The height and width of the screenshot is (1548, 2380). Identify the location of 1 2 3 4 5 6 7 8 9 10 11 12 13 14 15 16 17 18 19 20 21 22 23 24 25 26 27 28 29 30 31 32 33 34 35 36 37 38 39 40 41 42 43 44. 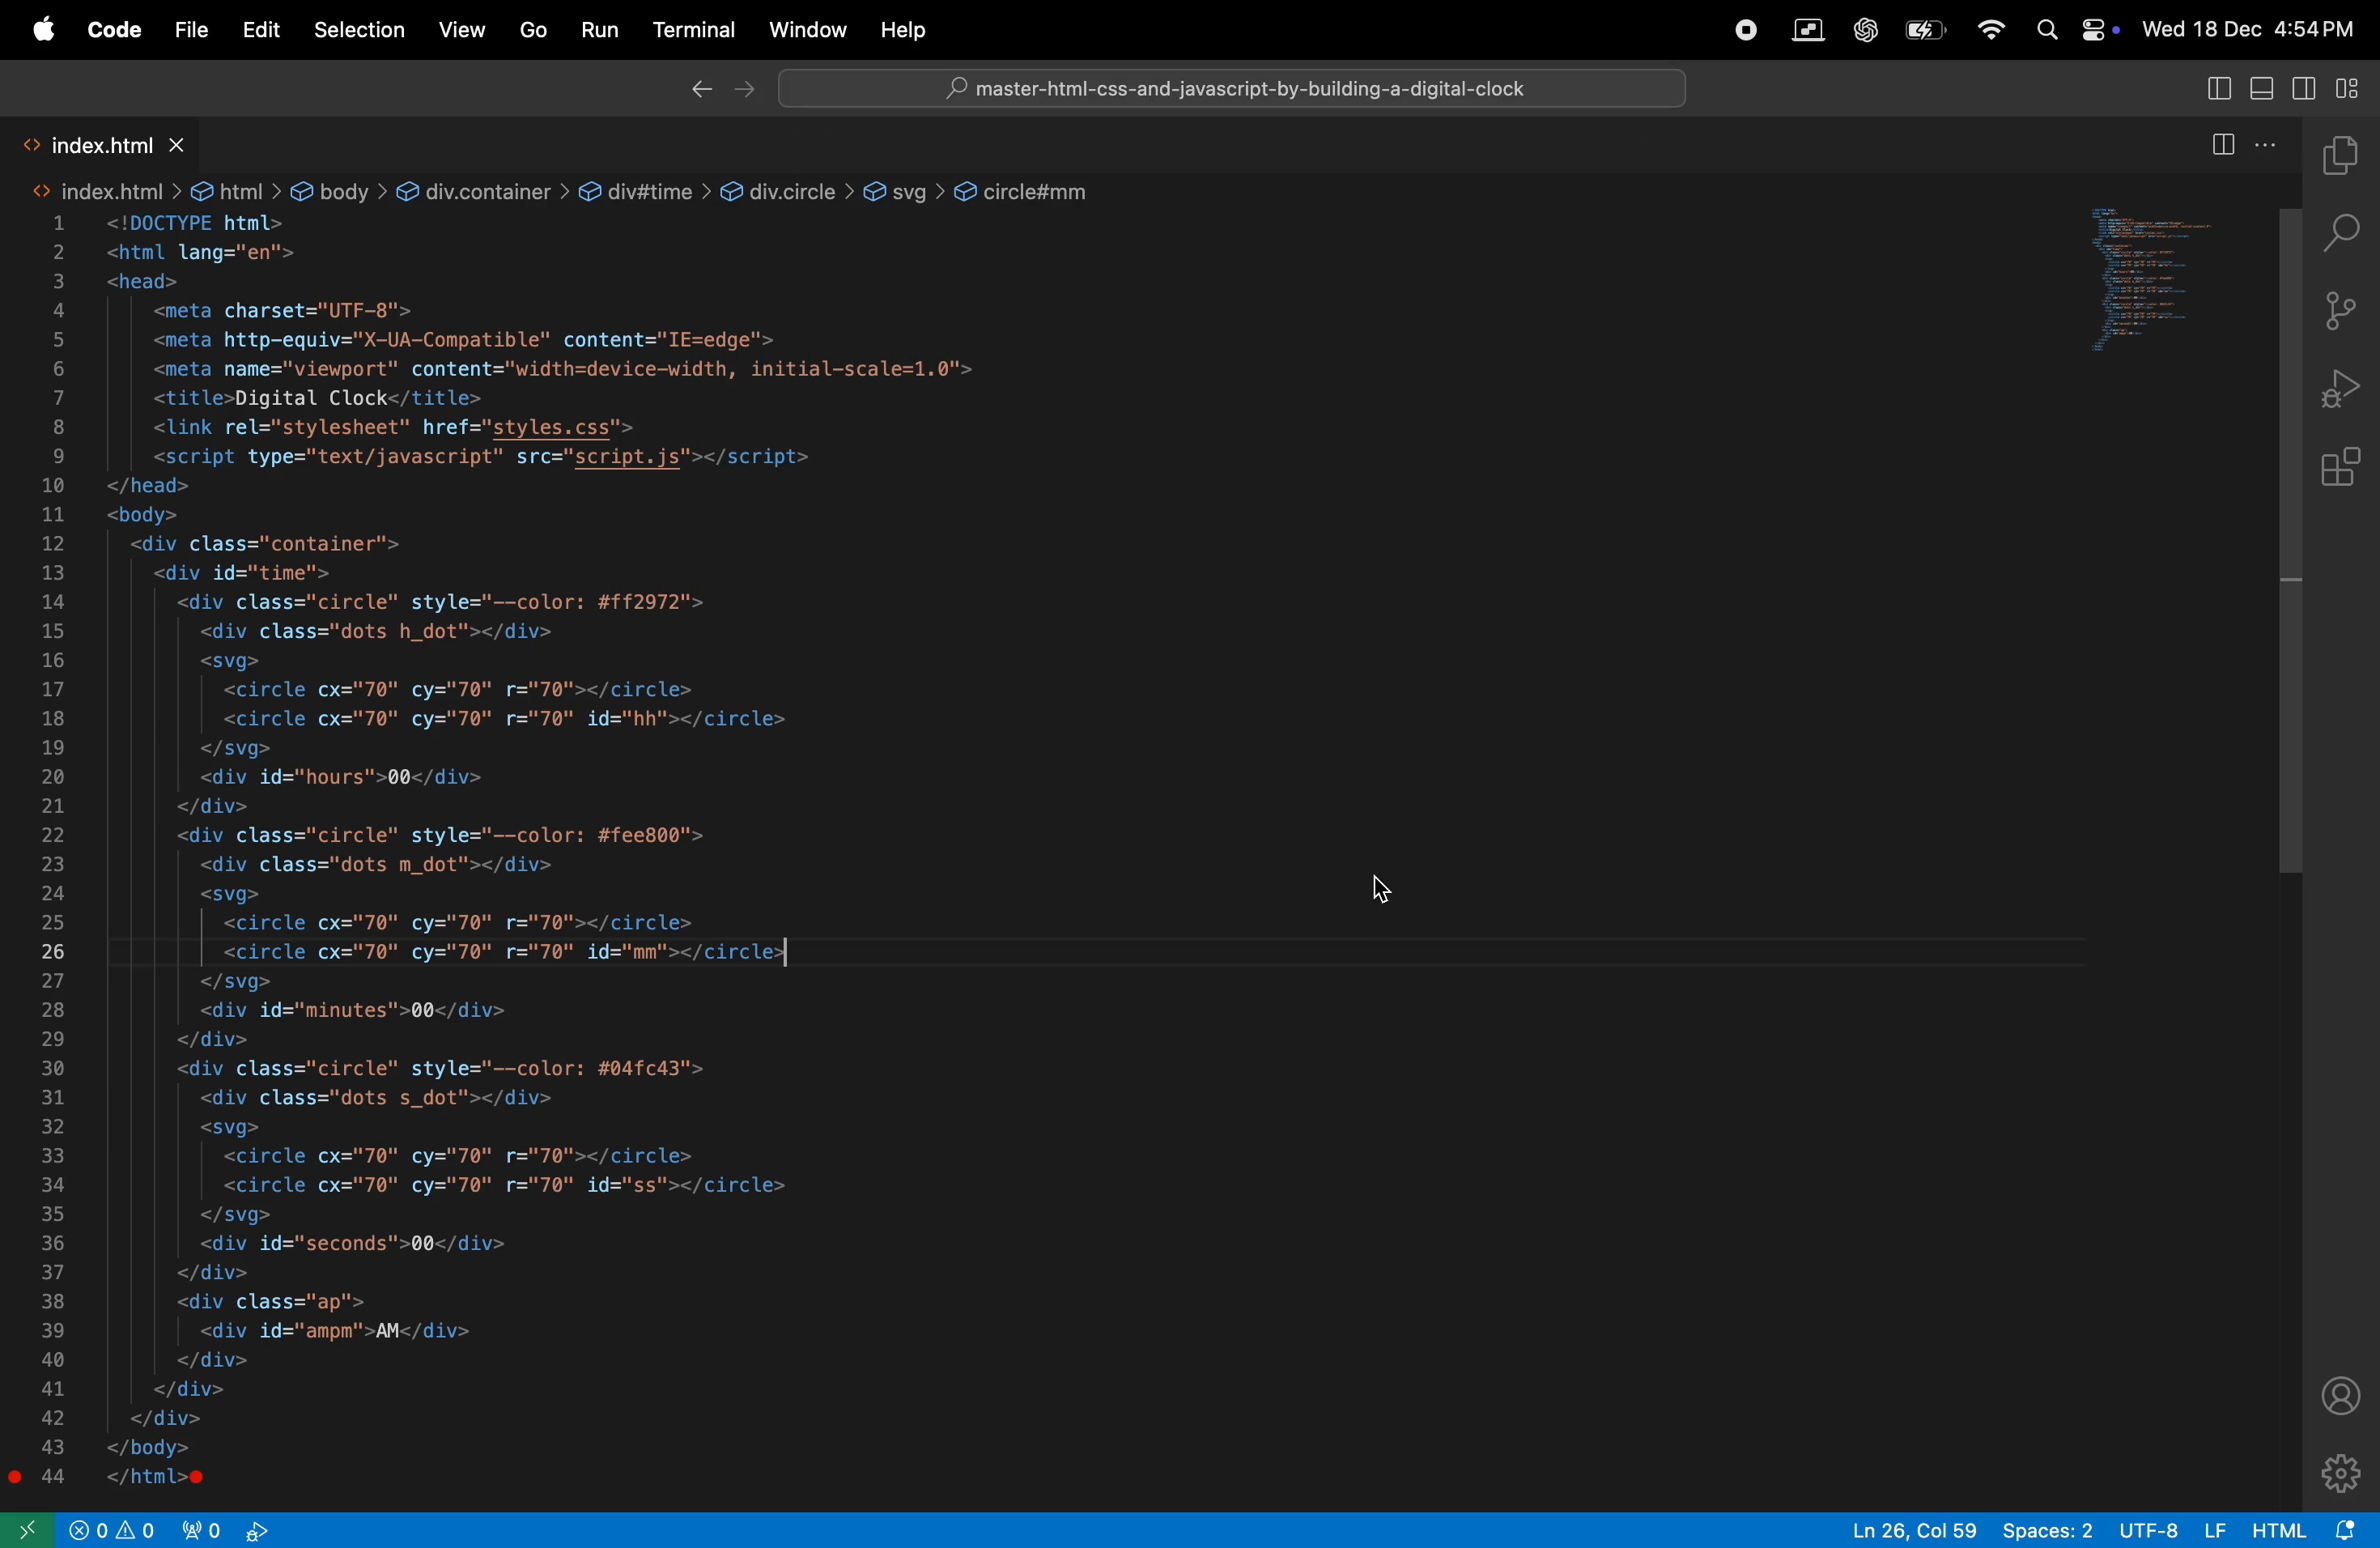
(61, 855).